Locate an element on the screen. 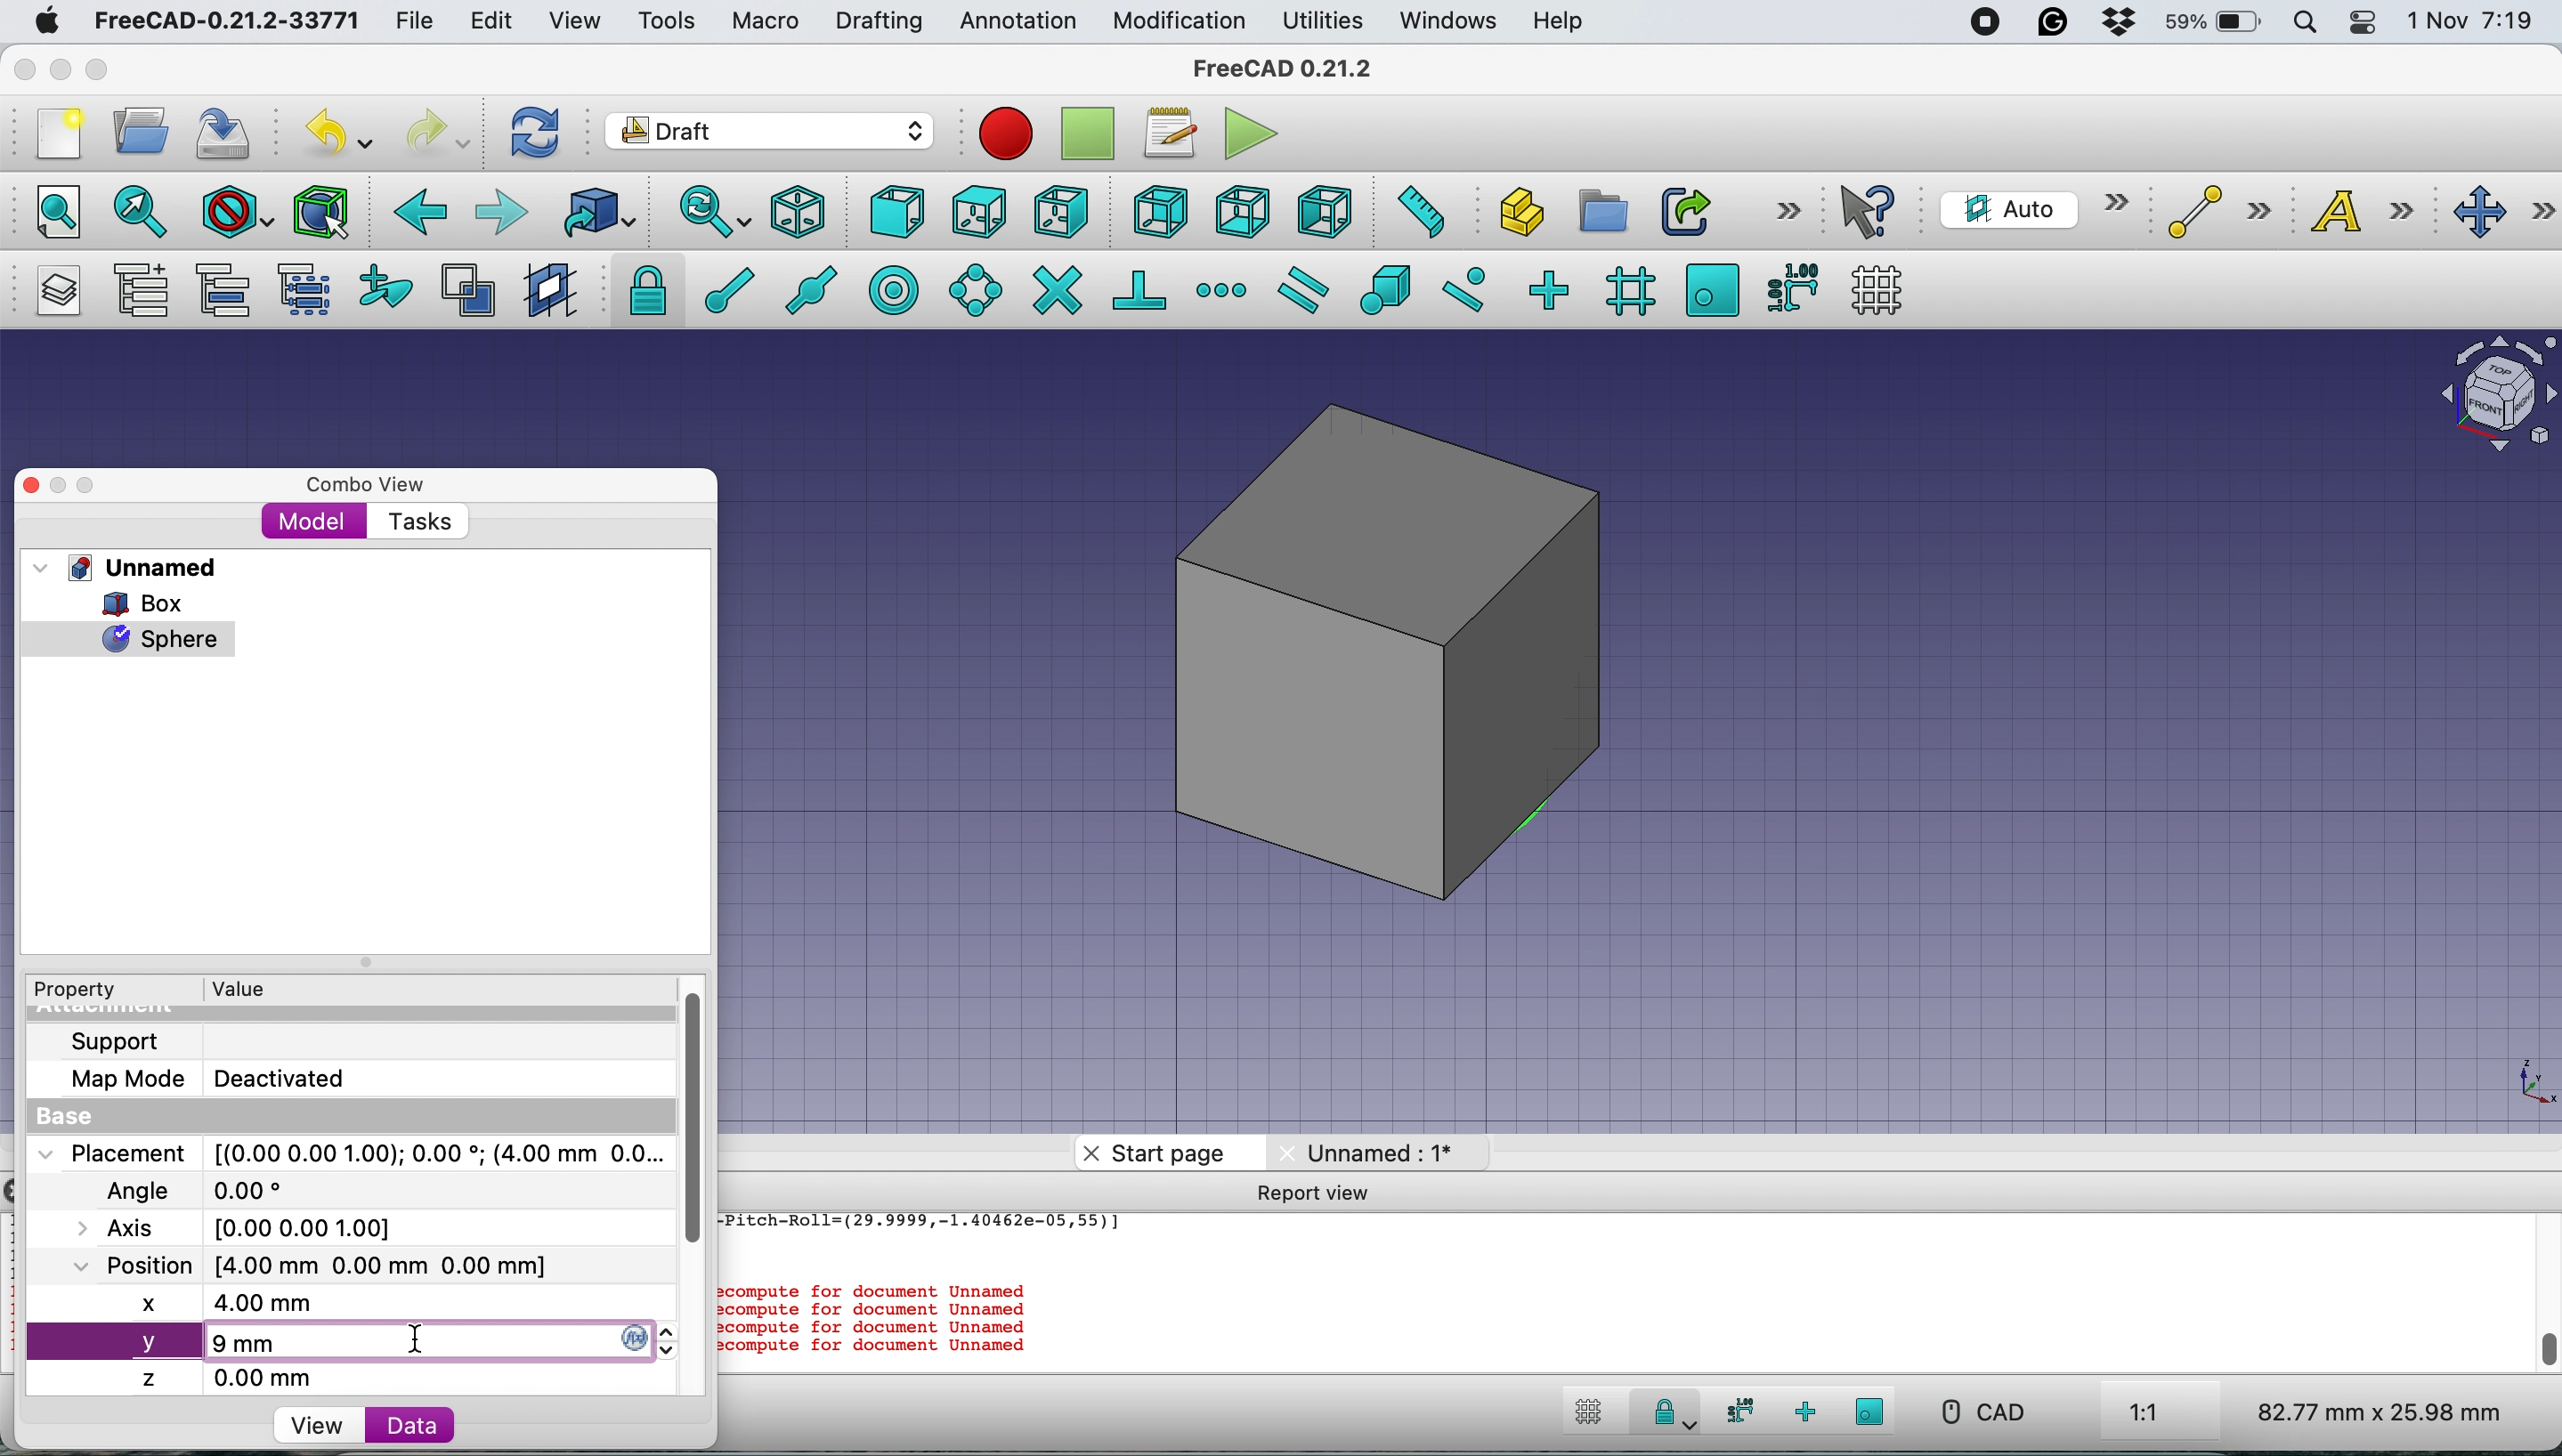 This screenshot has height=1456, width=2562. box is located at coordinates (156, 603).